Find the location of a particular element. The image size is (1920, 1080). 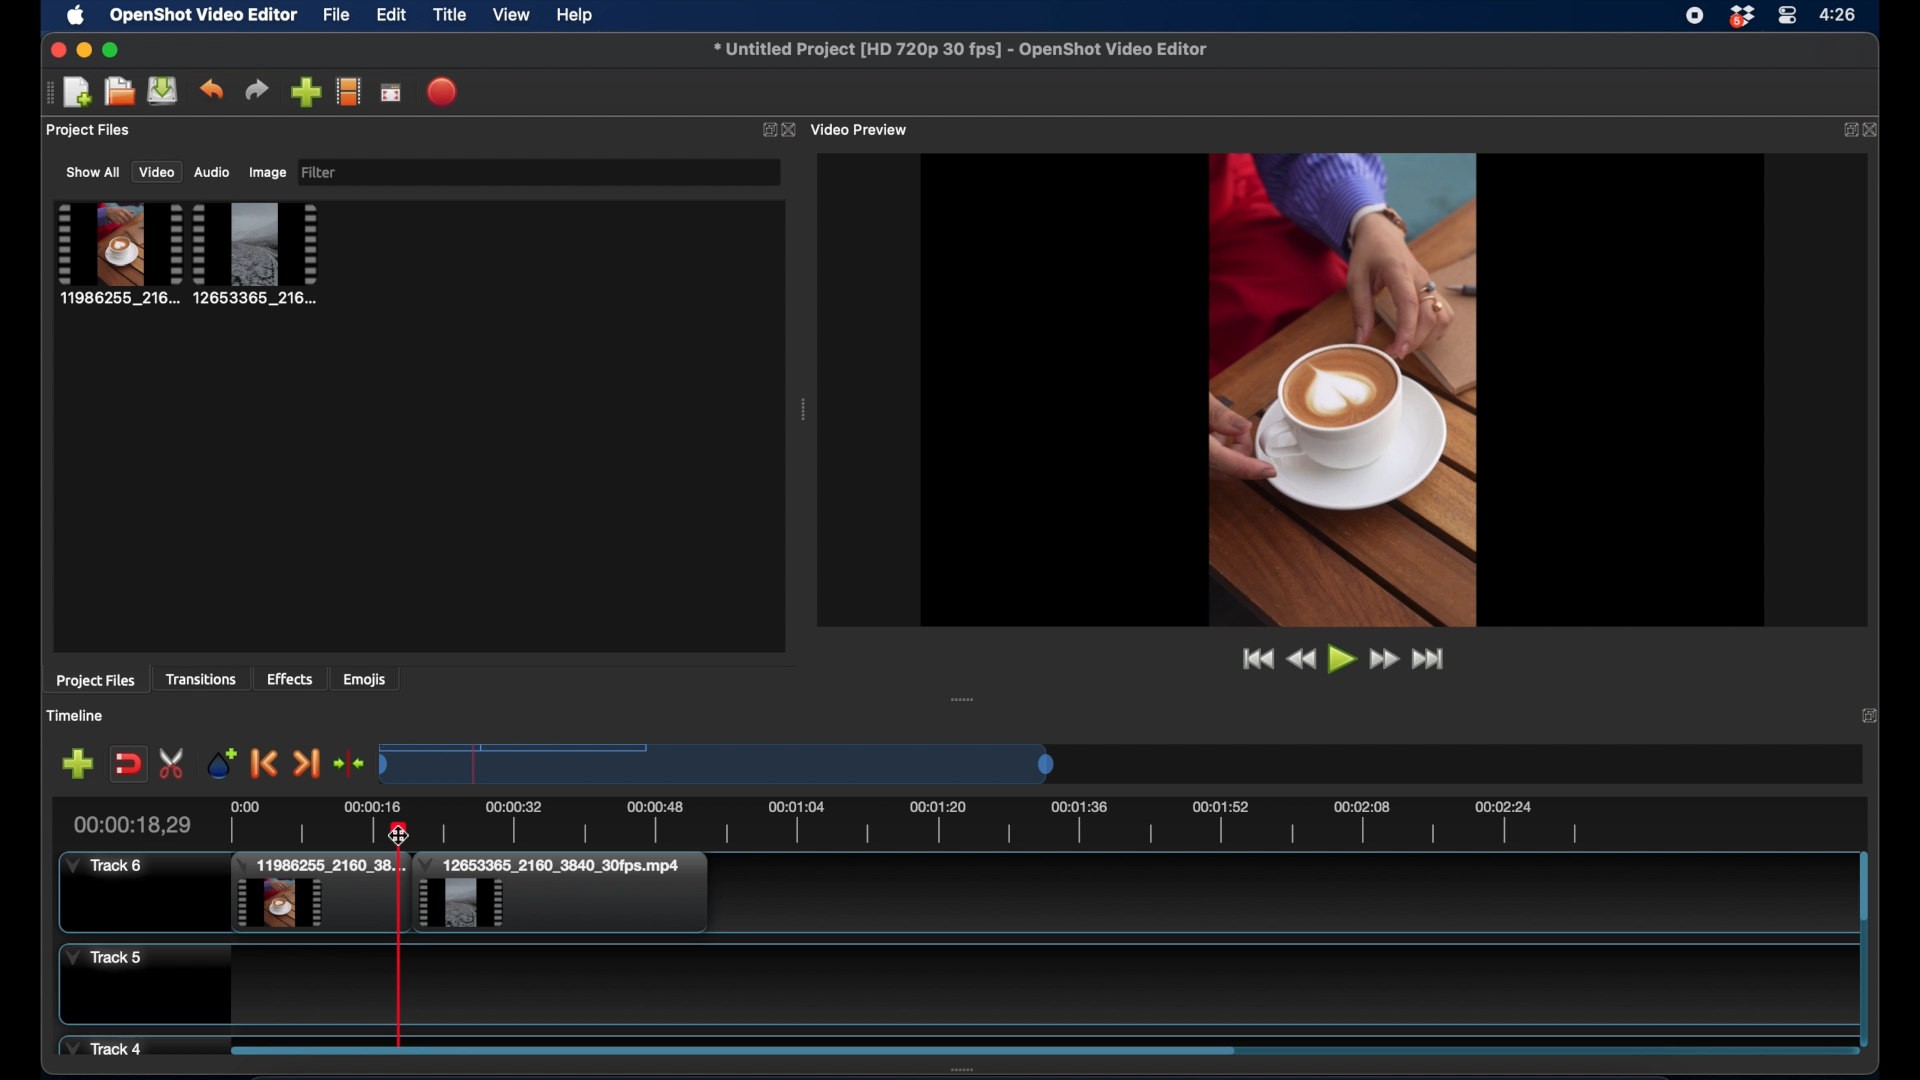

maximize is located at coordinates (111, 50).